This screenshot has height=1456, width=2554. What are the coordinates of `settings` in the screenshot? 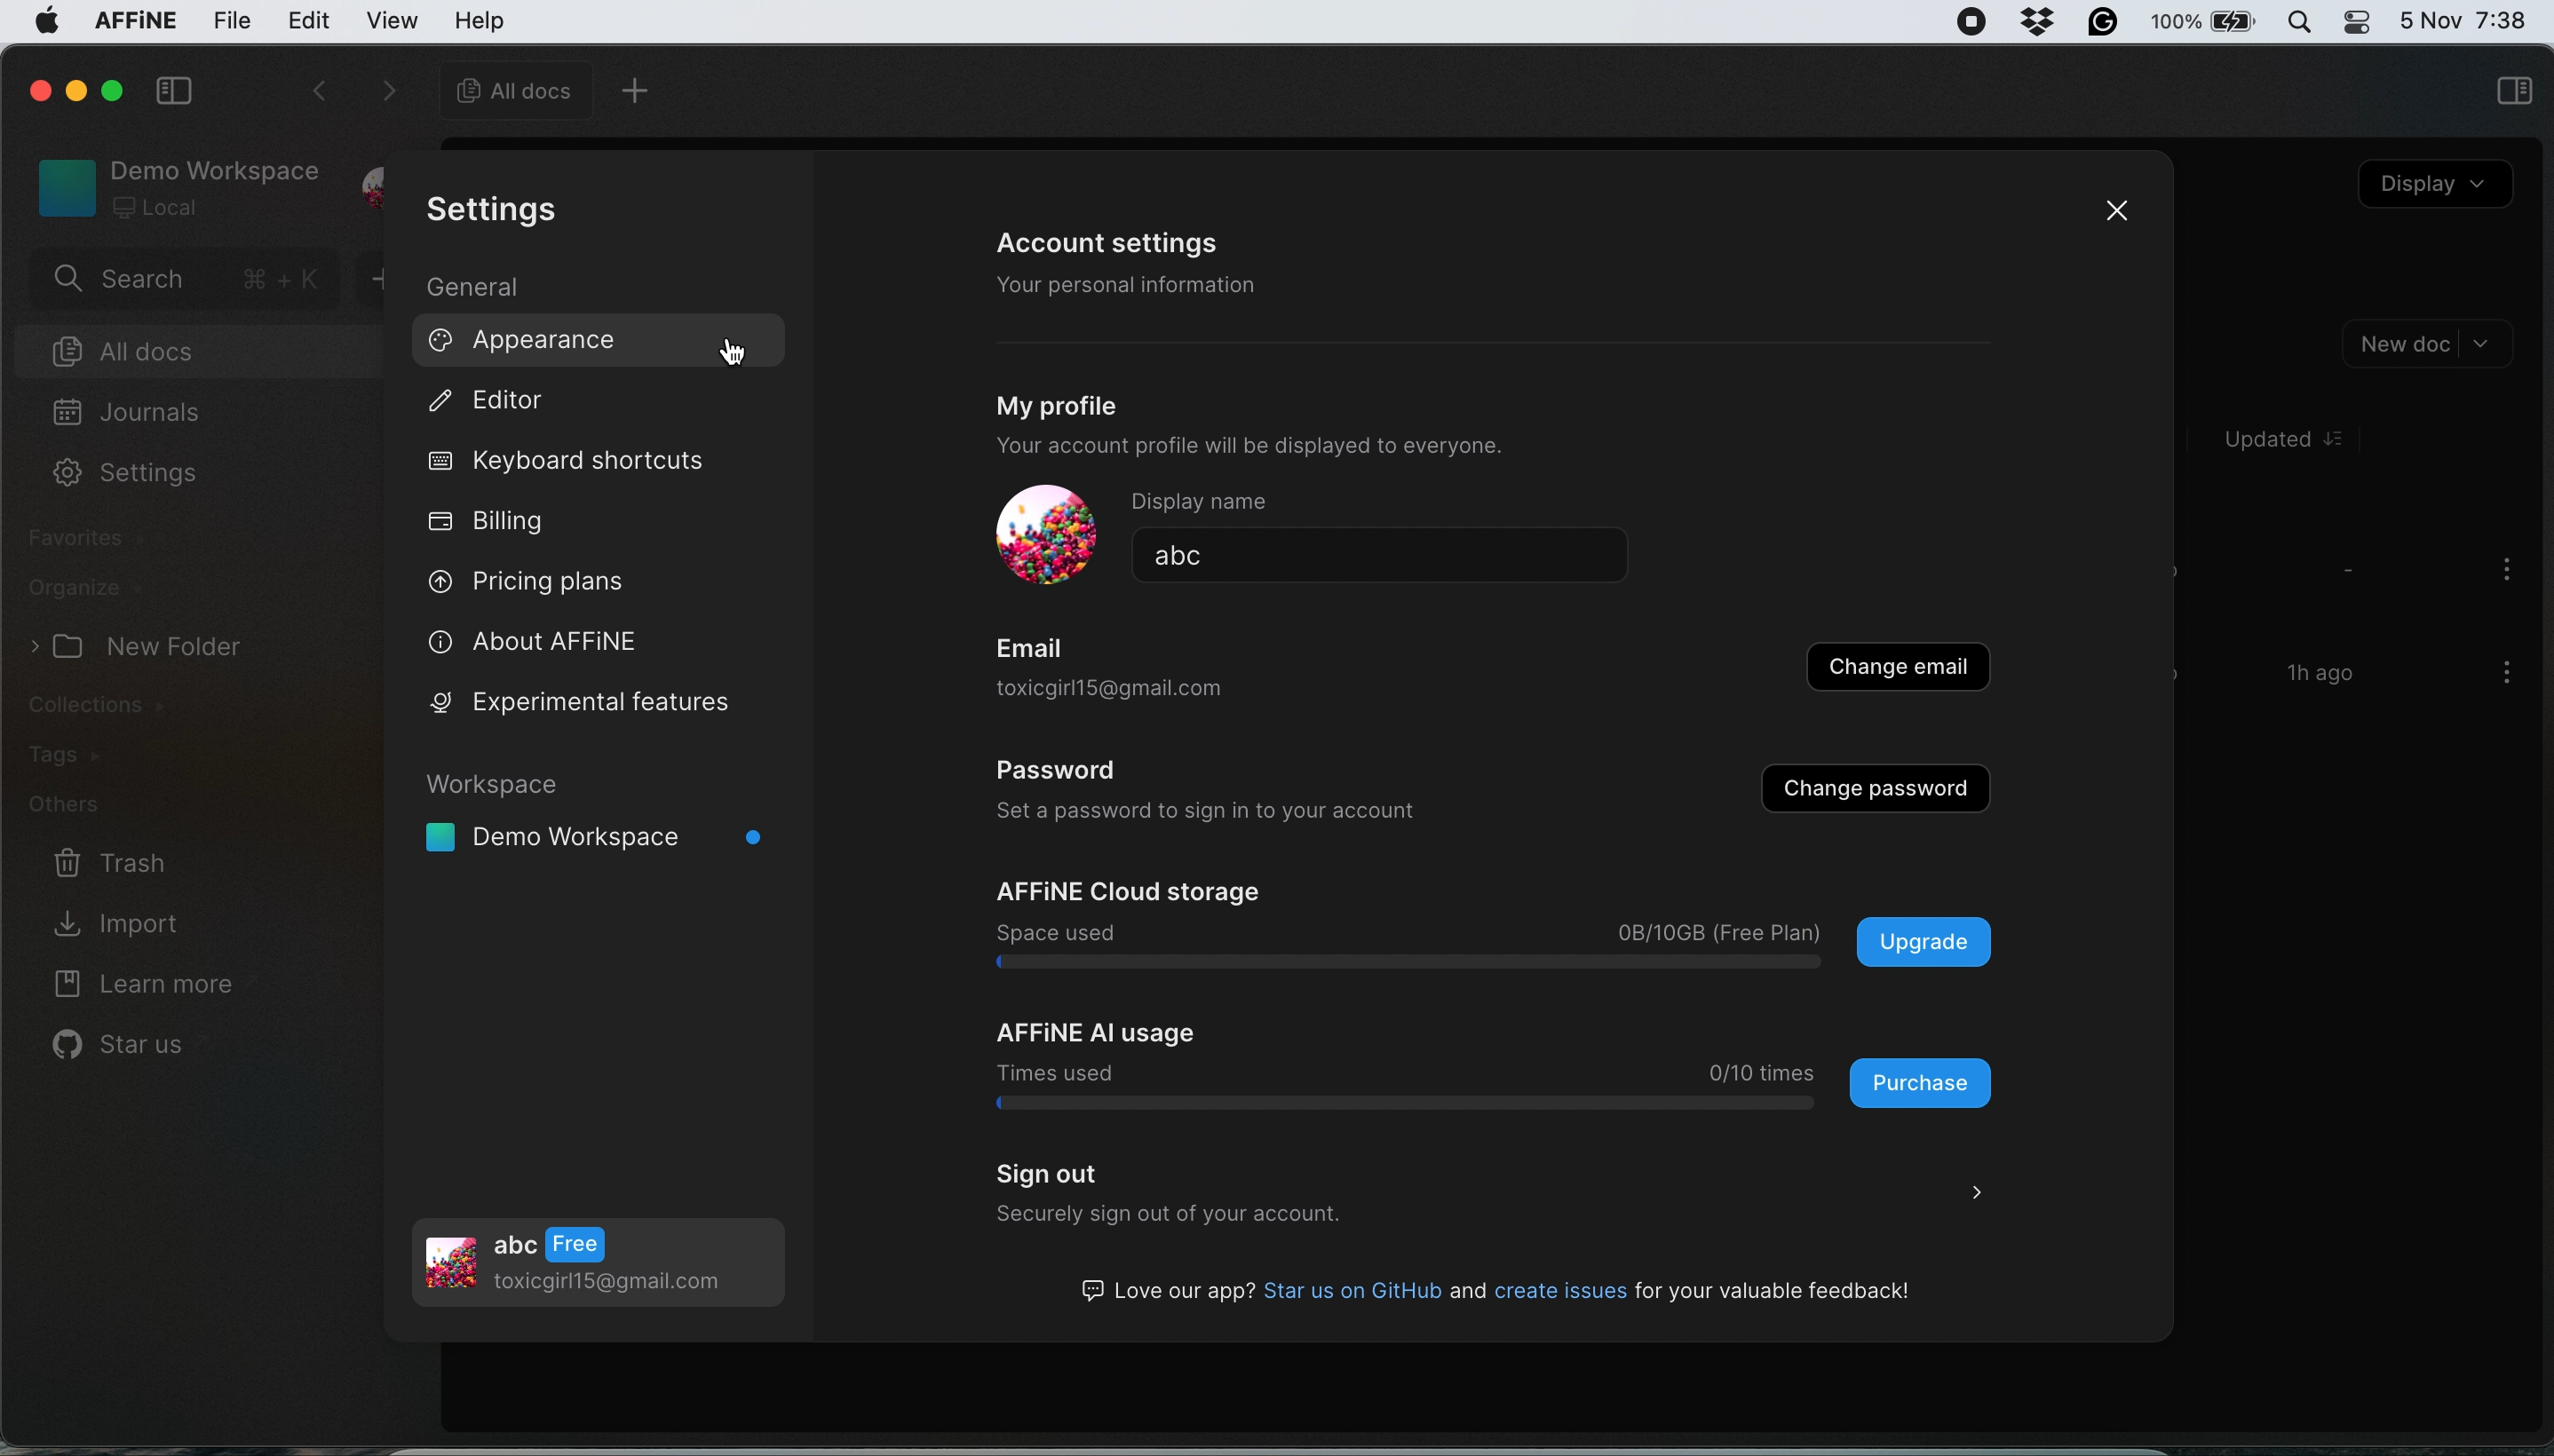 It's located at (505, 212).